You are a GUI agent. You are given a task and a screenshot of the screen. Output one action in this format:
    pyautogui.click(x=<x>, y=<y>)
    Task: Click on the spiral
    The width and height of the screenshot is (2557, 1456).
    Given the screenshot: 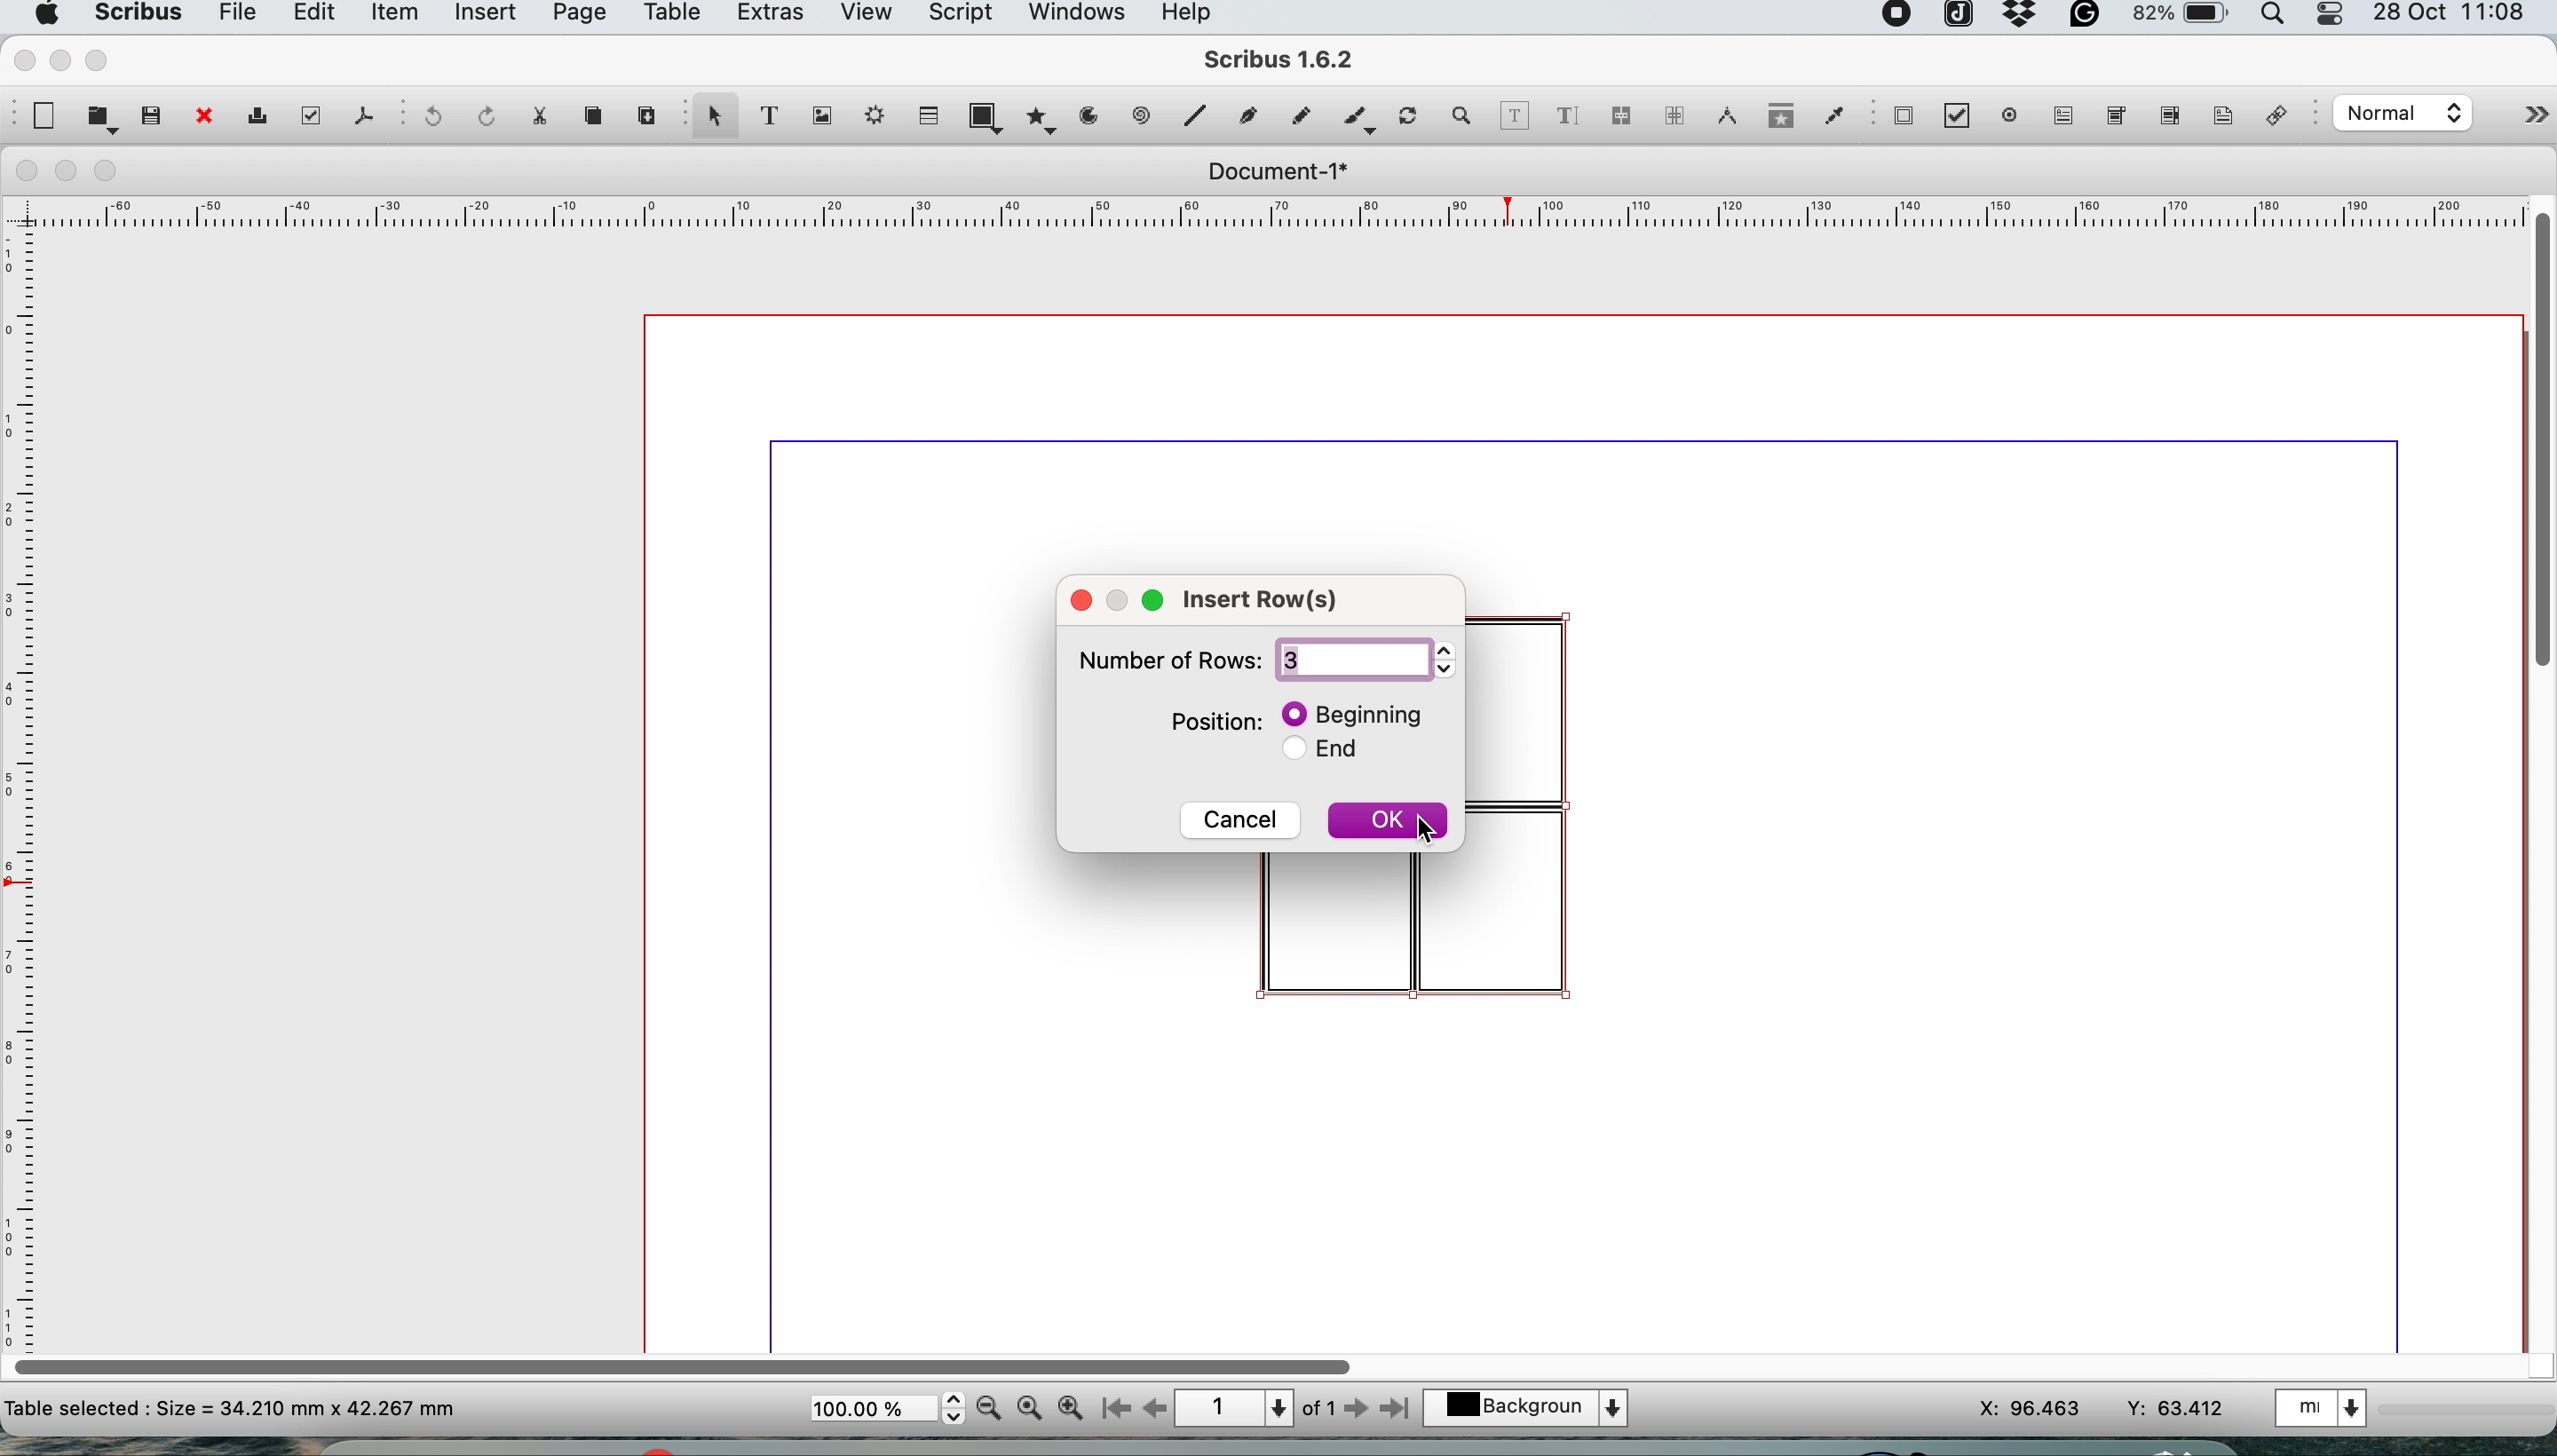 What is the action you would take?
    pyautogui.click(x=1144, y=115)
    